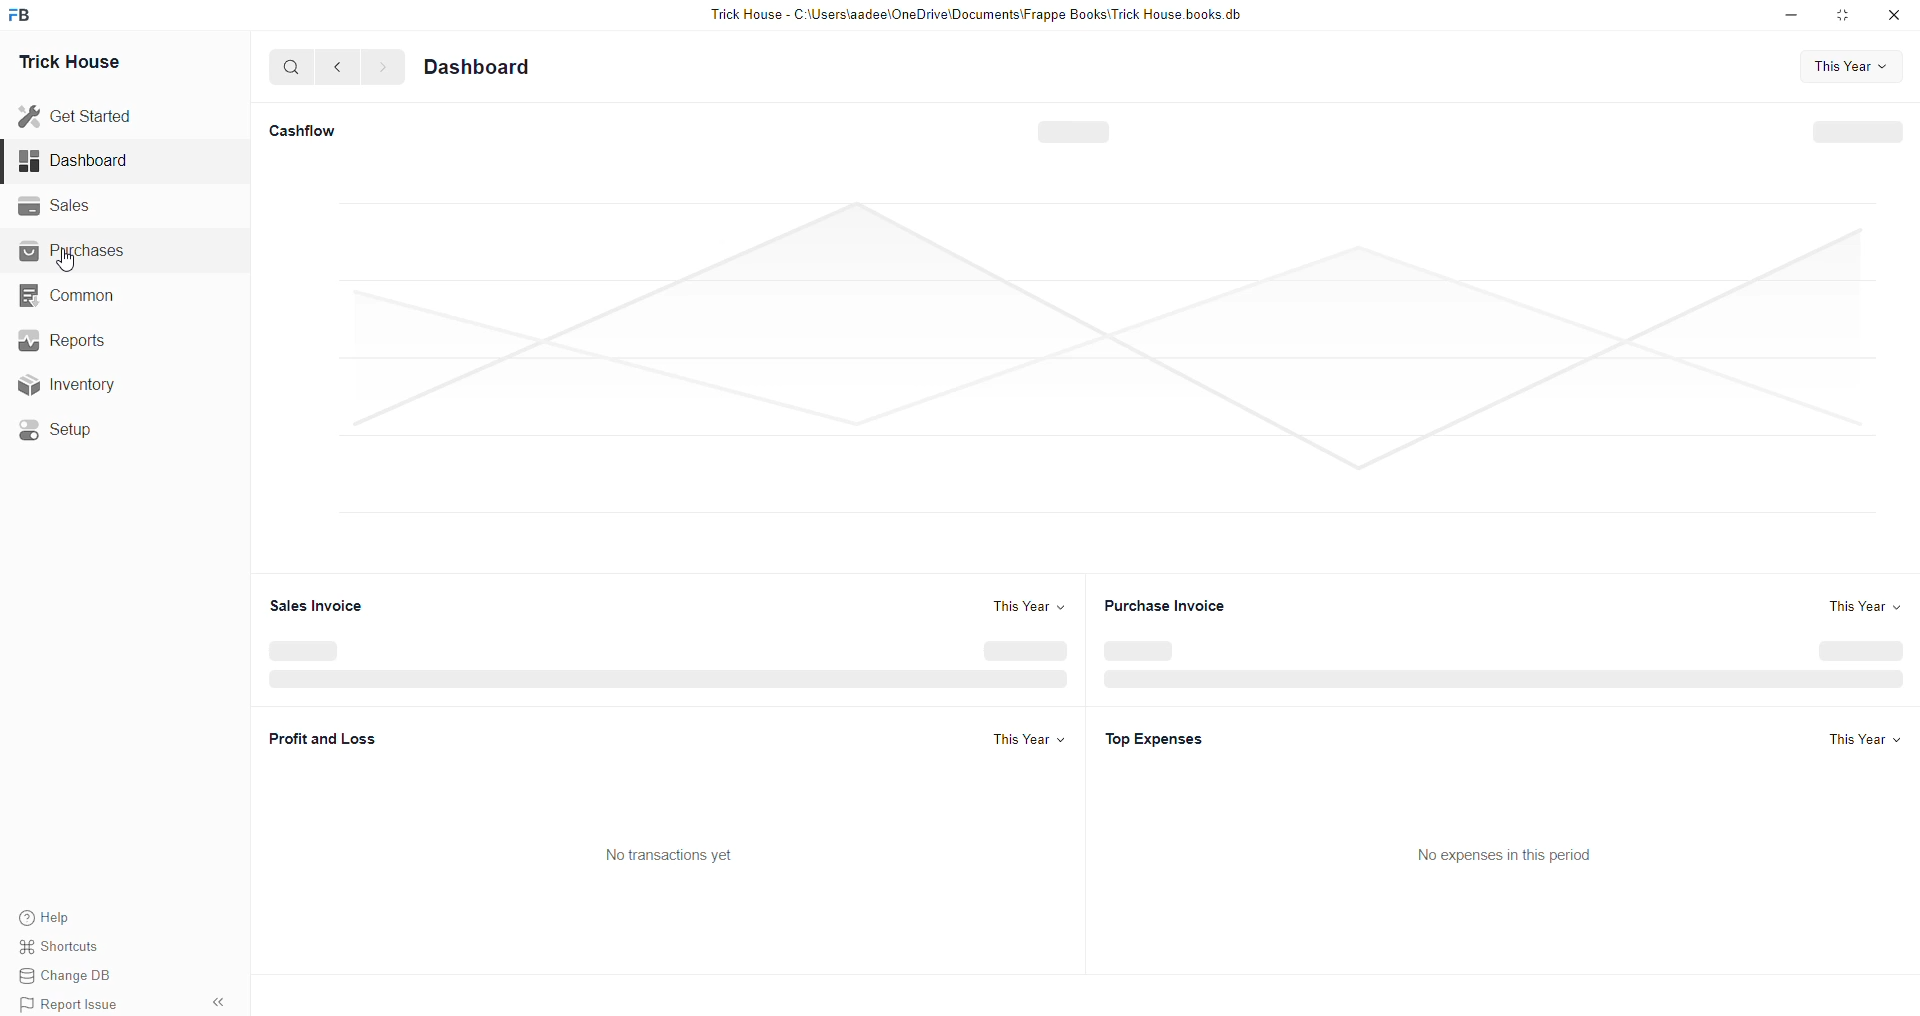 The image size is (1920, 1016). I want to click on Inventory, so click(66, 384).